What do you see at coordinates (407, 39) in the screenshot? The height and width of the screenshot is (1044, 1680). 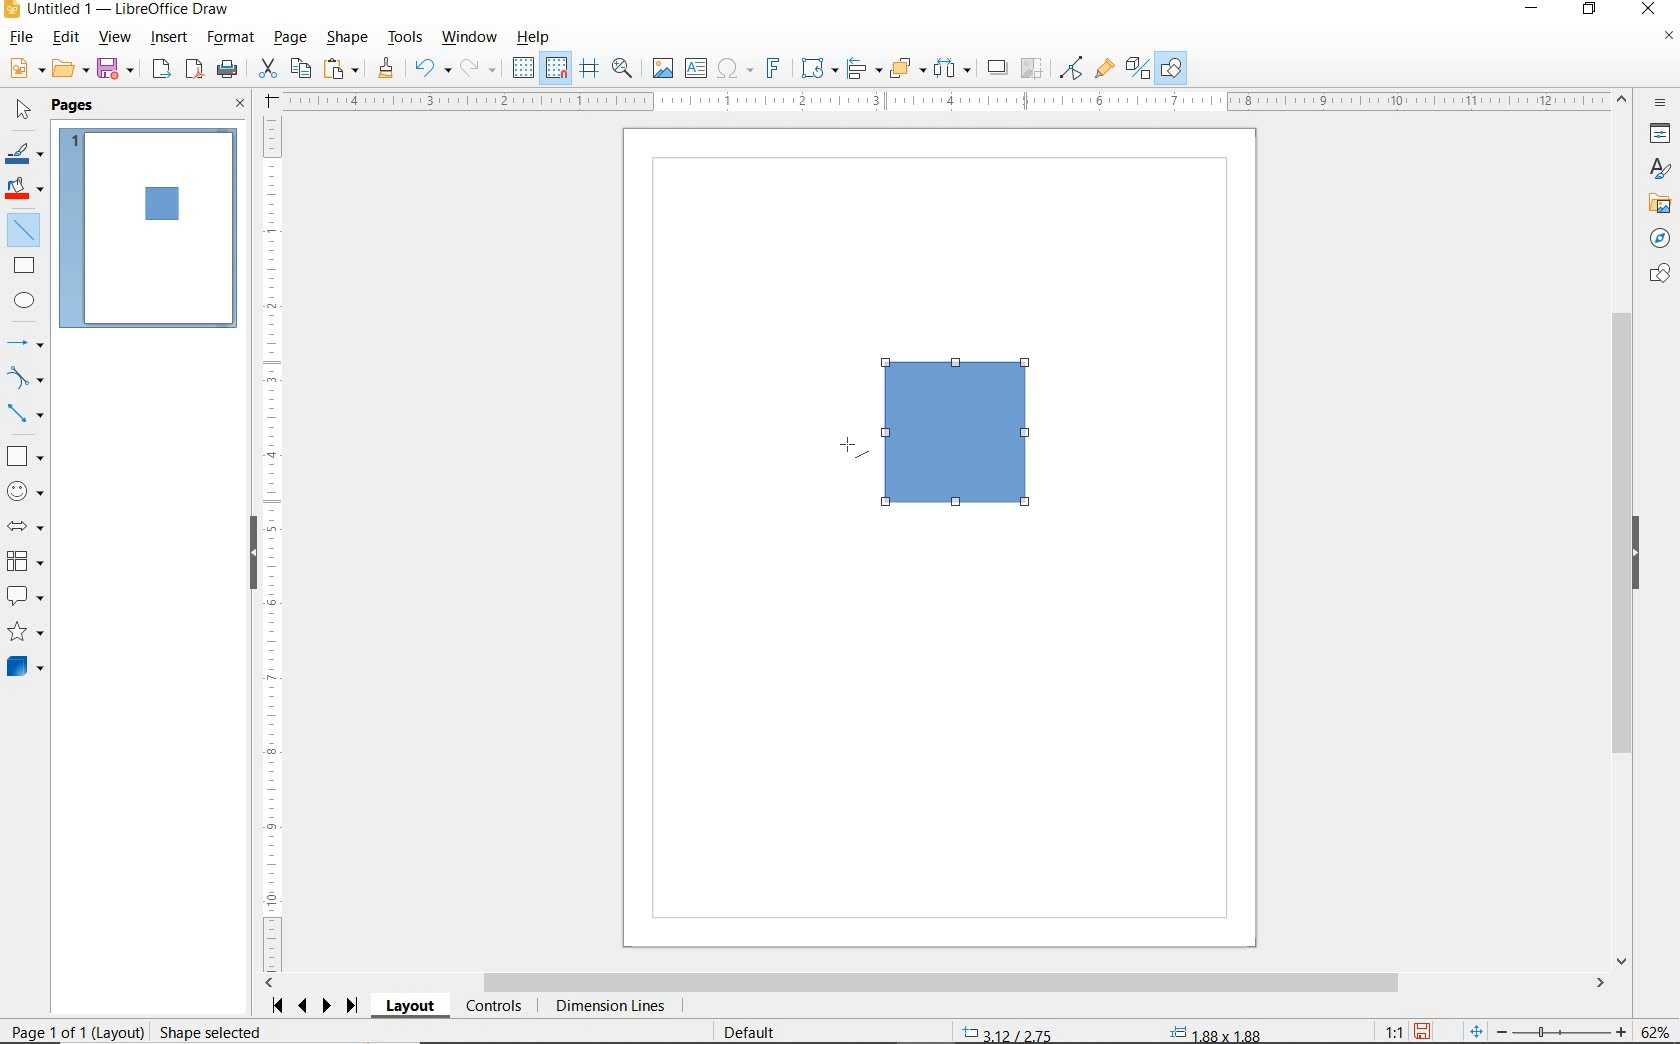 I see `TOOLS` at bounding box center [407, 39].